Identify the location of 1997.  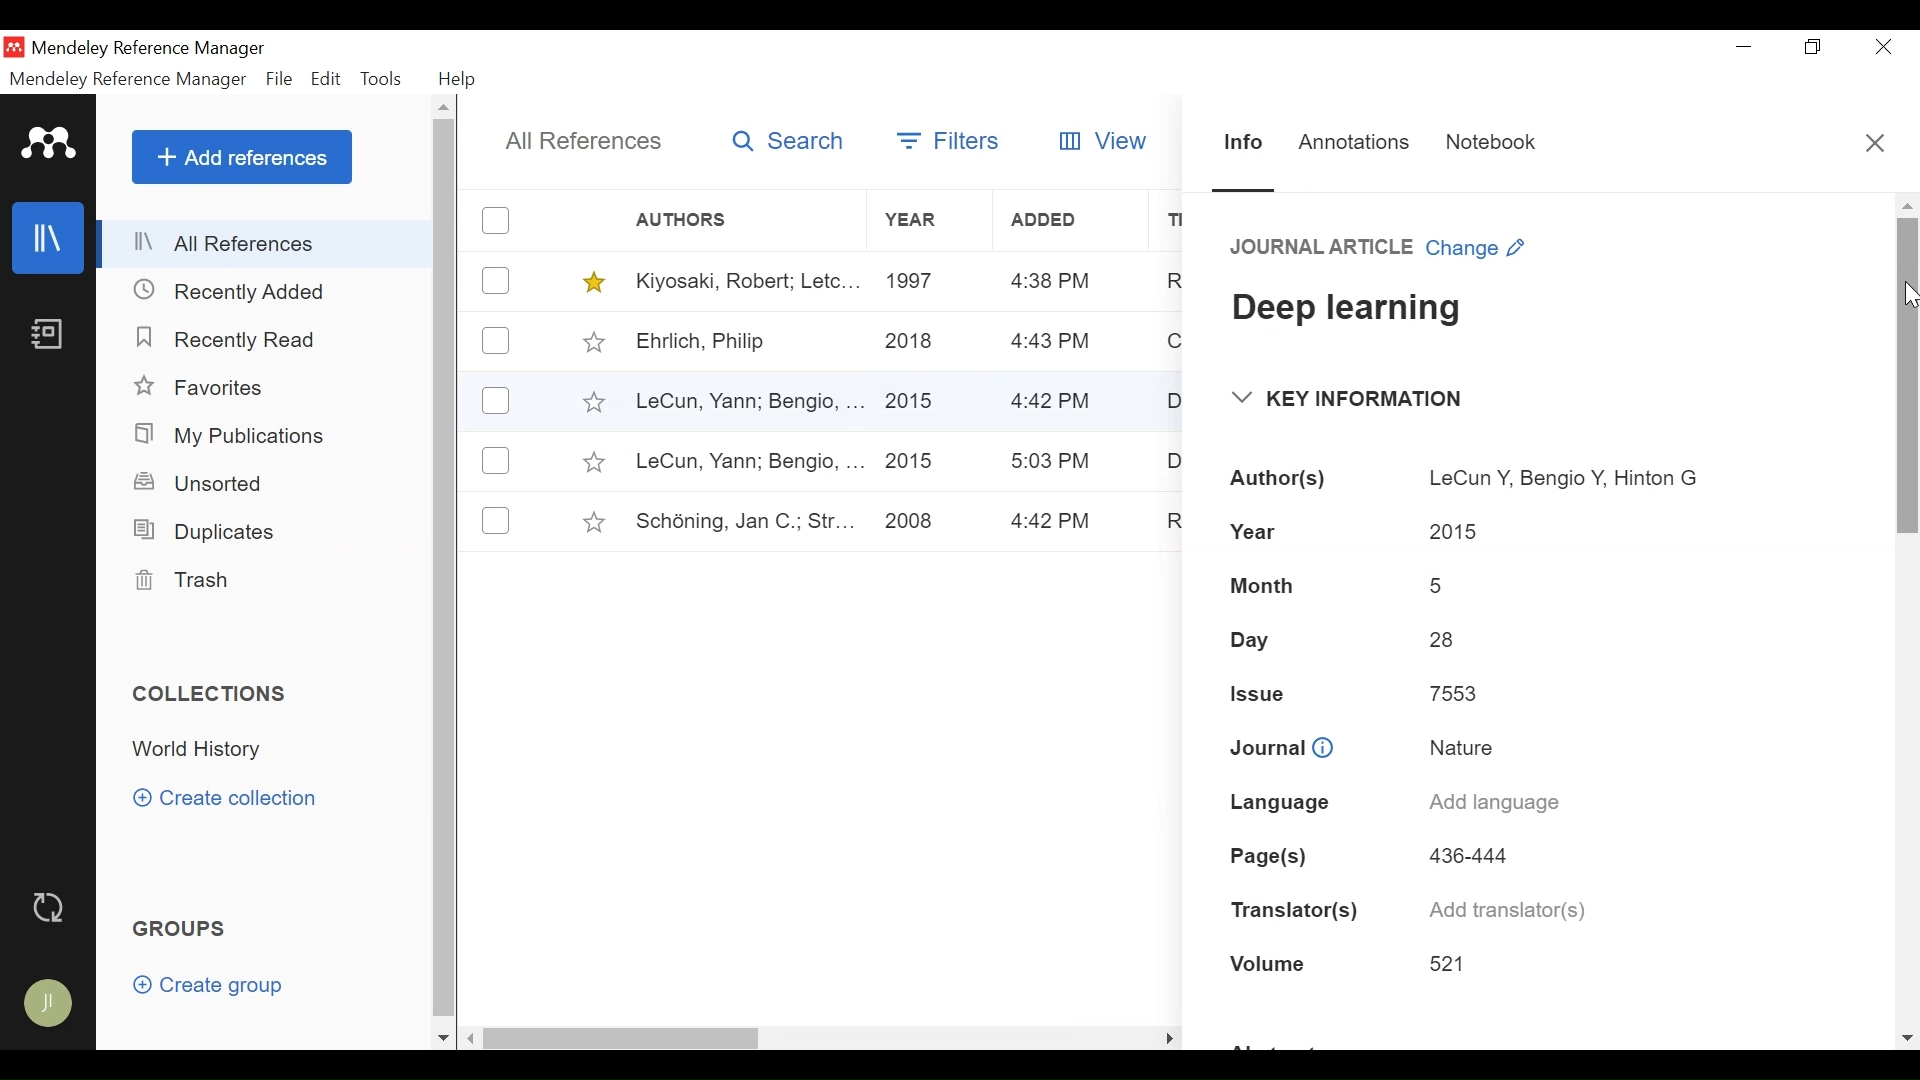
(915, 279).